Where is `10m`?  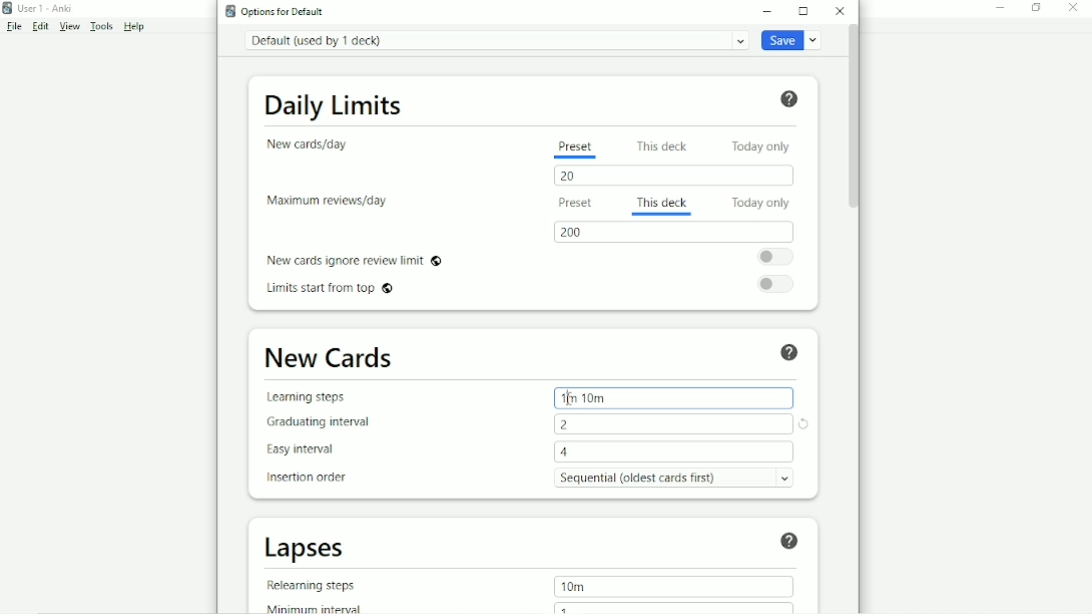
10m is located at coordinates (575, 586).